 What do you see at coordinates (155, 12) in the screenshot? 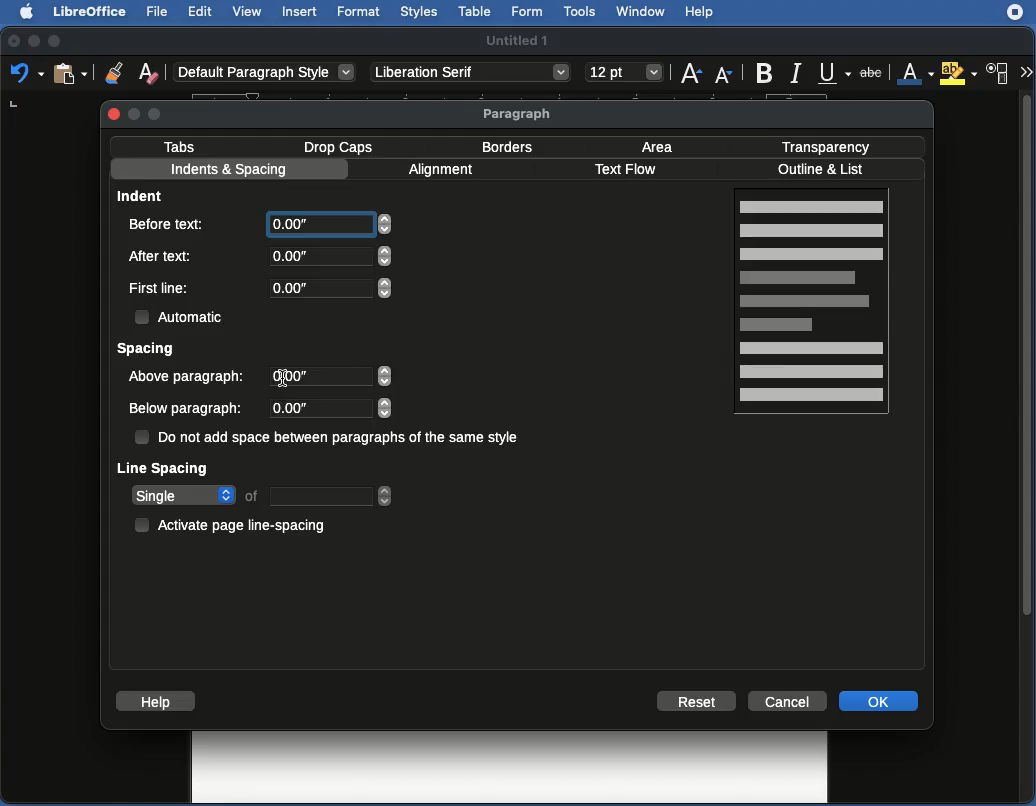
I see `File` at bounding box center [155, 12].